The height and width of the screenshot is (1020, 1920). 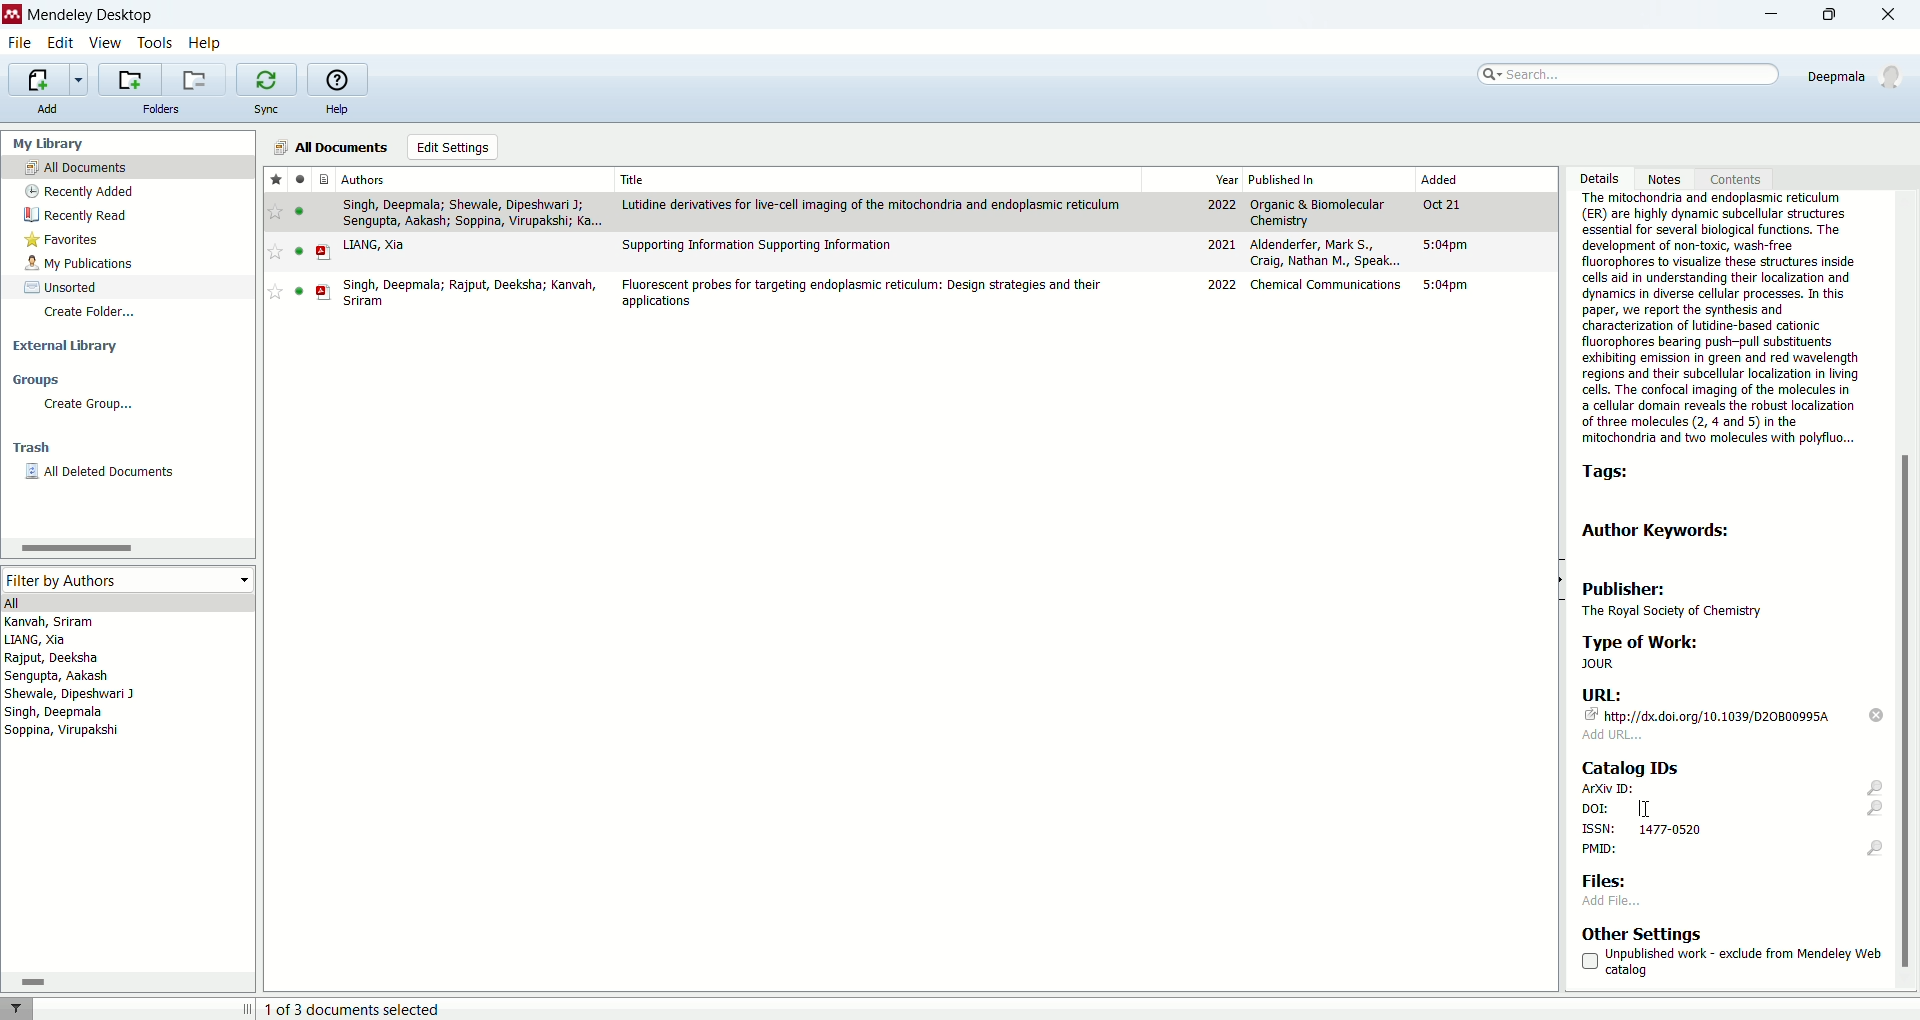 What do you see at coordinates (275, 252) in the screenshot?
I see `favorite` at bounding box center [275, 252].